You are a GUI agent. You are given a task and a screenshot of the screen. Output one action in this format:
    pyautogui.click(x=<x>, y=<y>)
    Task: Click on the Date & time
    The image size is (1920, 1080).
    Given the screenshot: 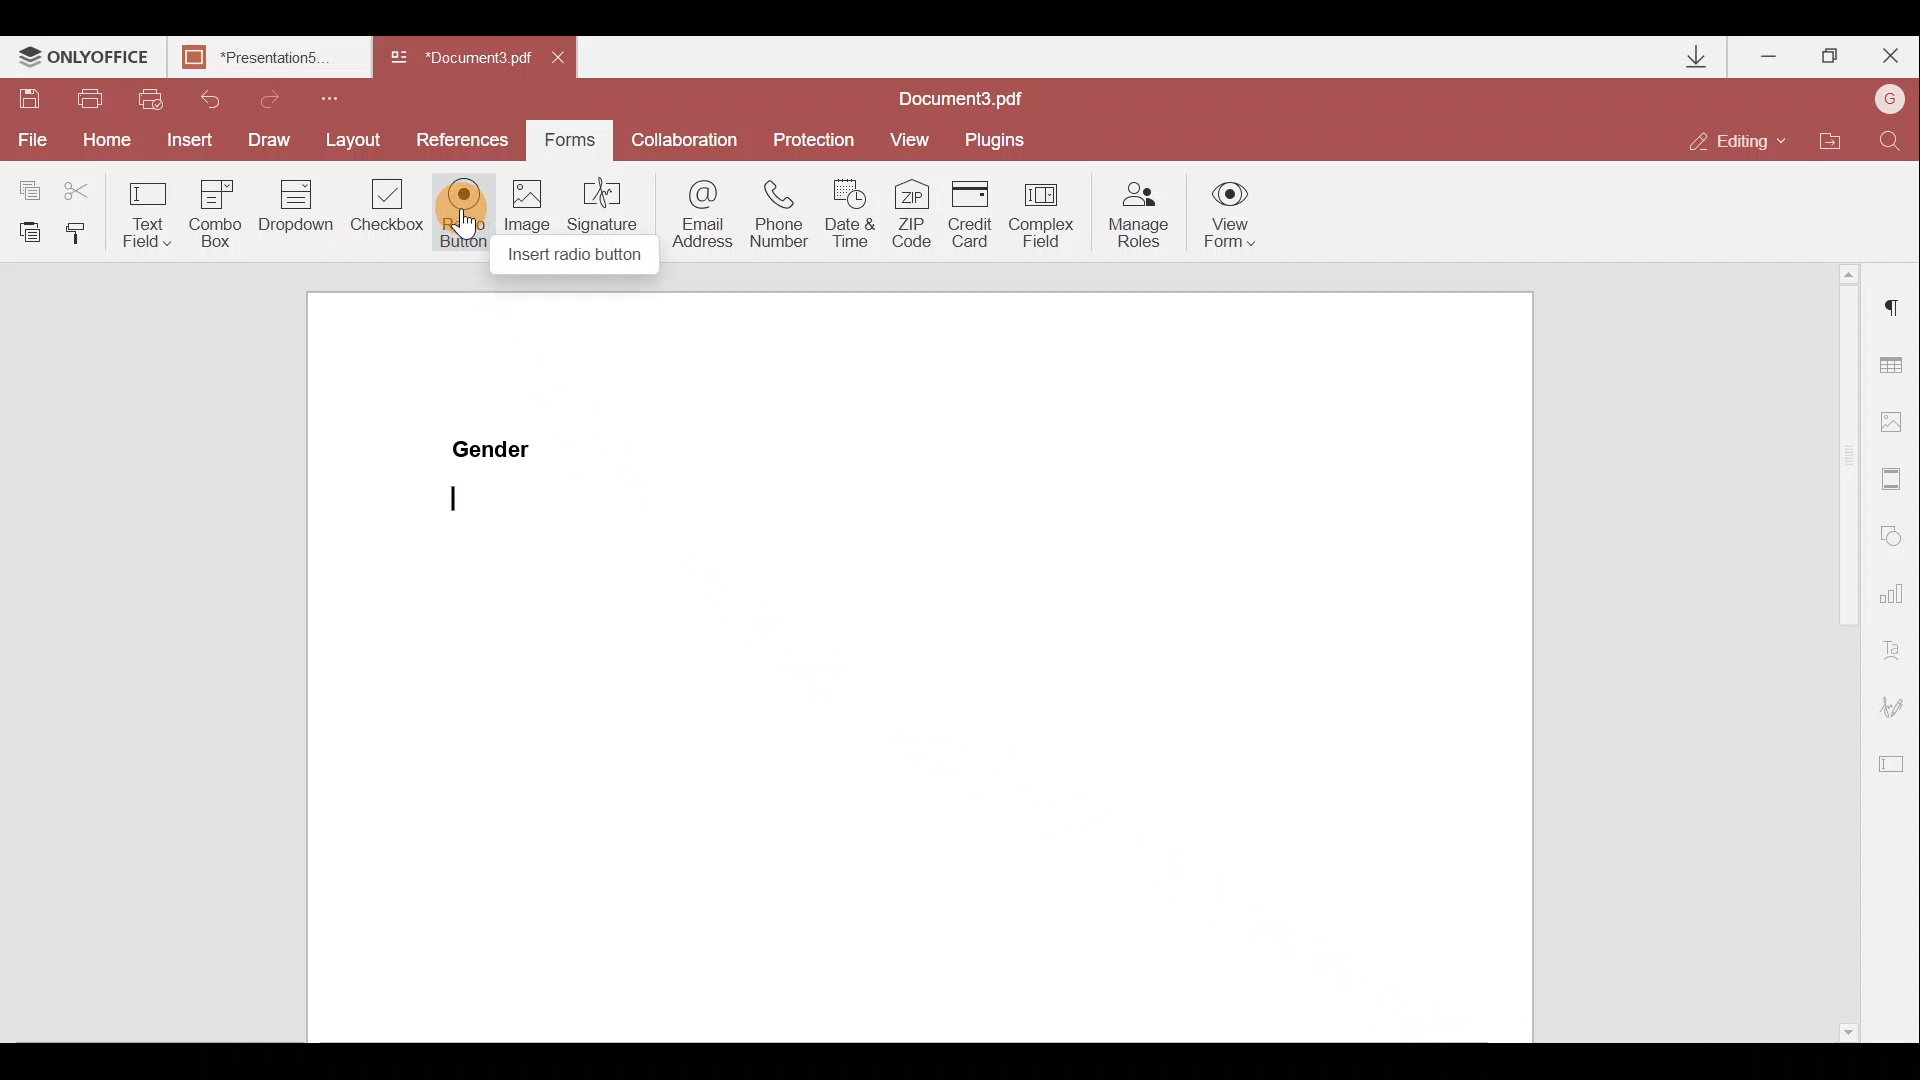 What is the action you would take?
    pyautogui.click(x=857, y=216)
    